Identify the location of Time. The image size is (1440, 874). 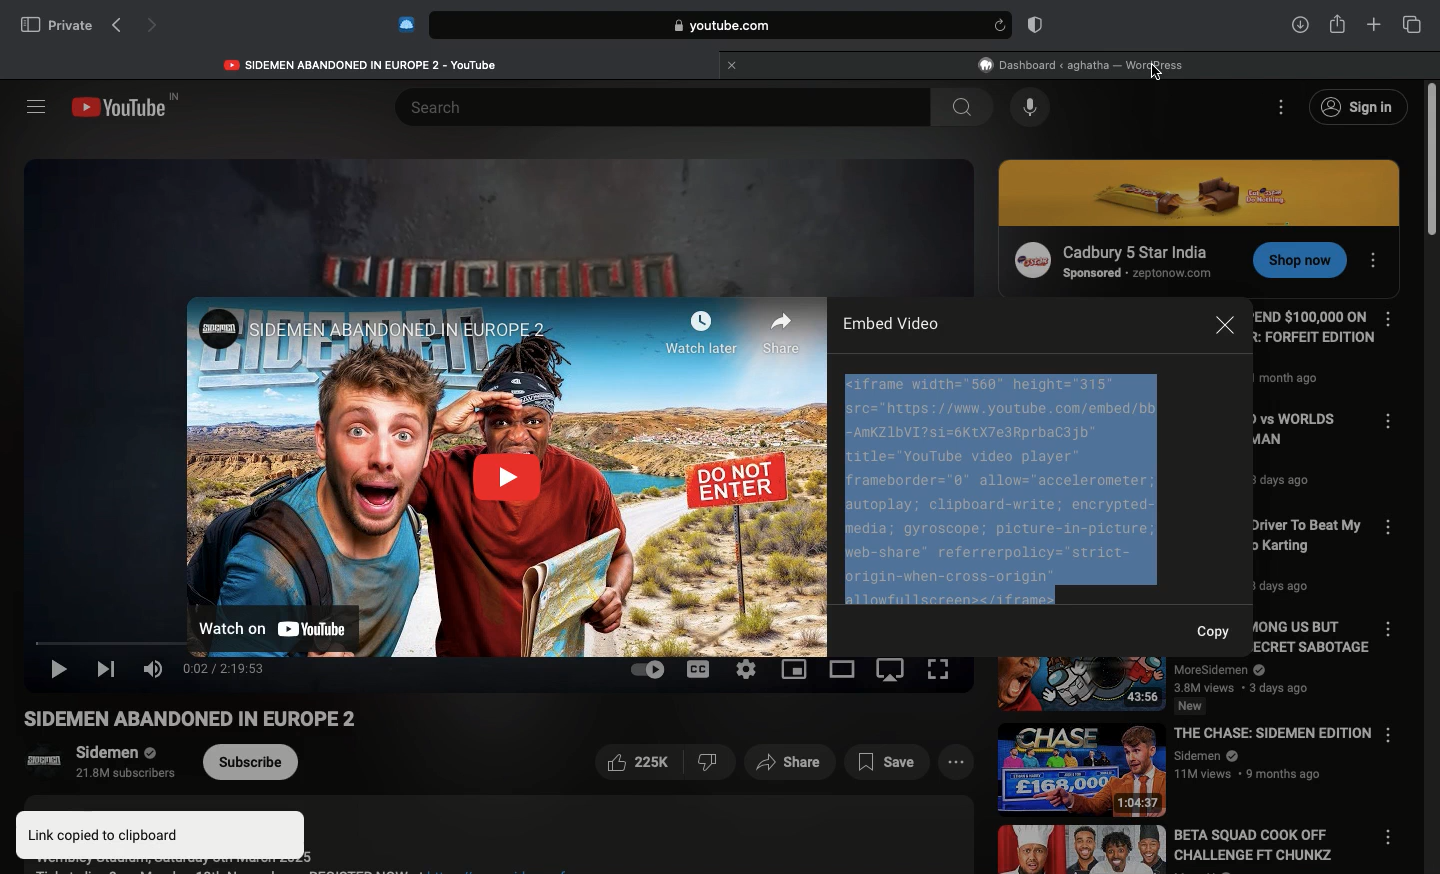
(224, 669).